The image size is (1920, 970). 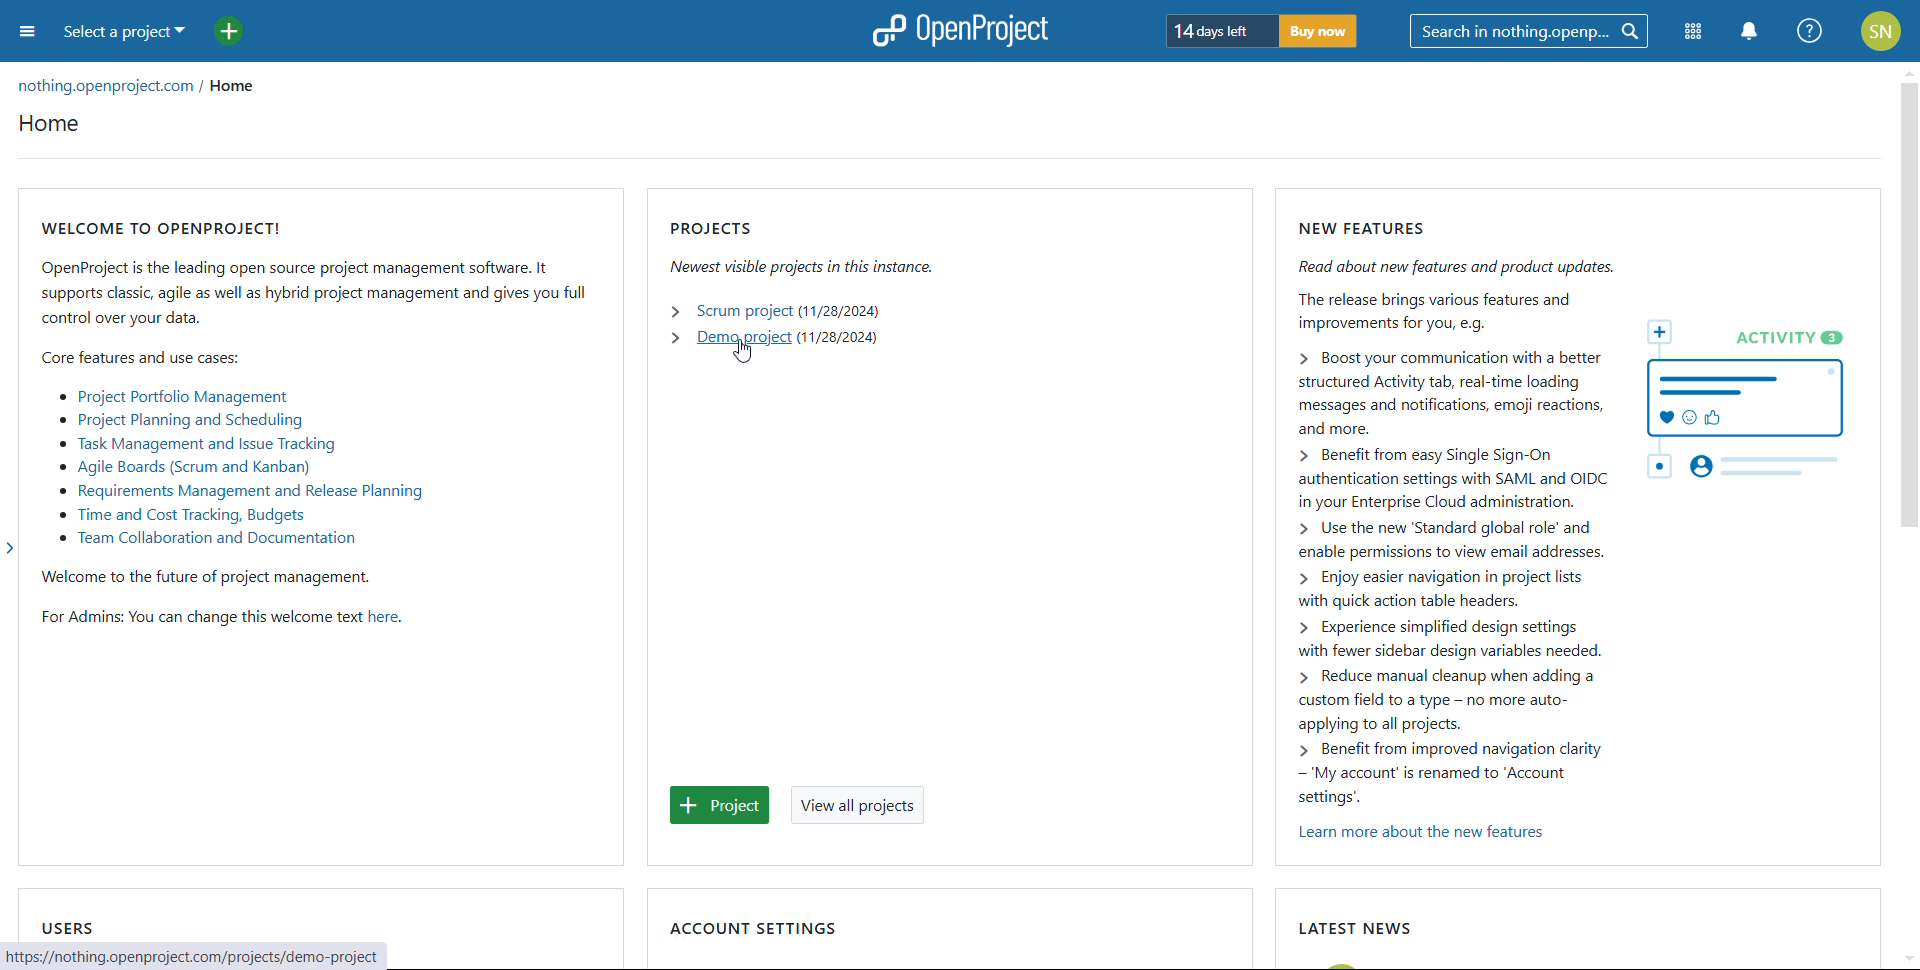 I want to click on The release brings various features and improvements for you, e.q., so click(x=1438, y=312).